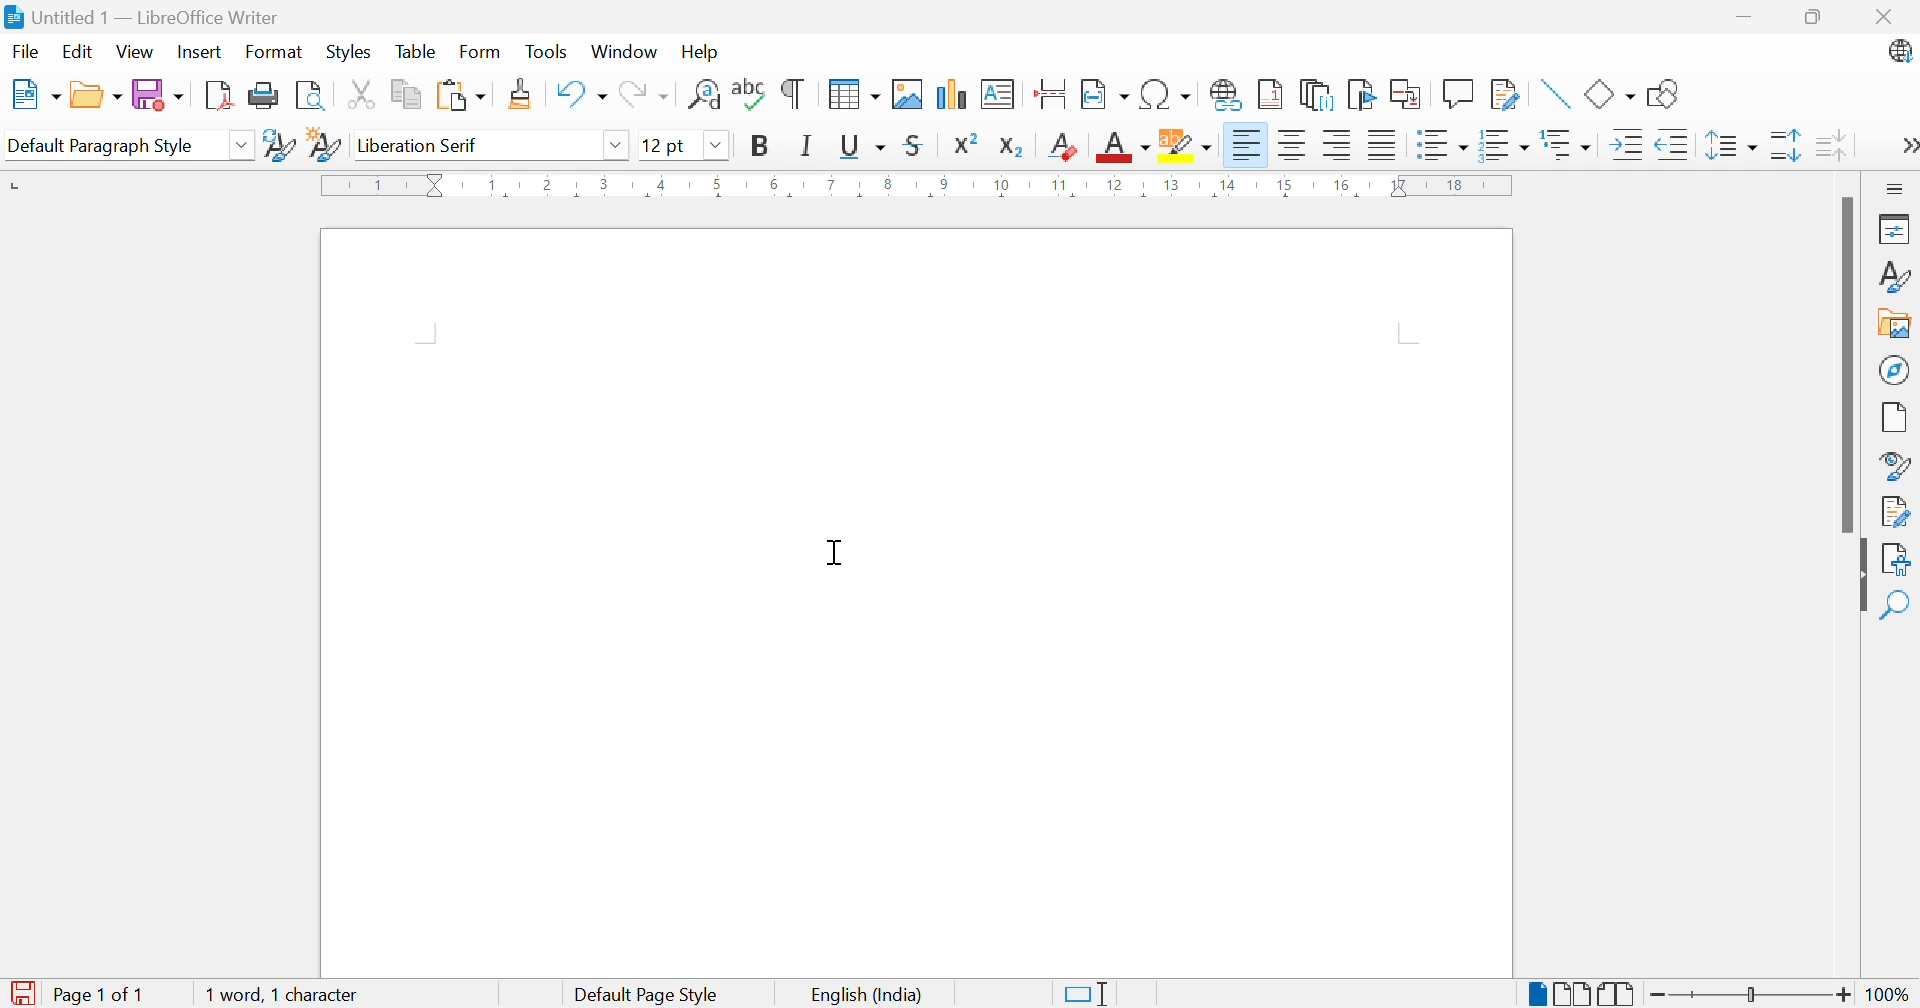 The width and height of the screenshot is (1920, 1008). I want to click on Superscript, so click(966, 144).